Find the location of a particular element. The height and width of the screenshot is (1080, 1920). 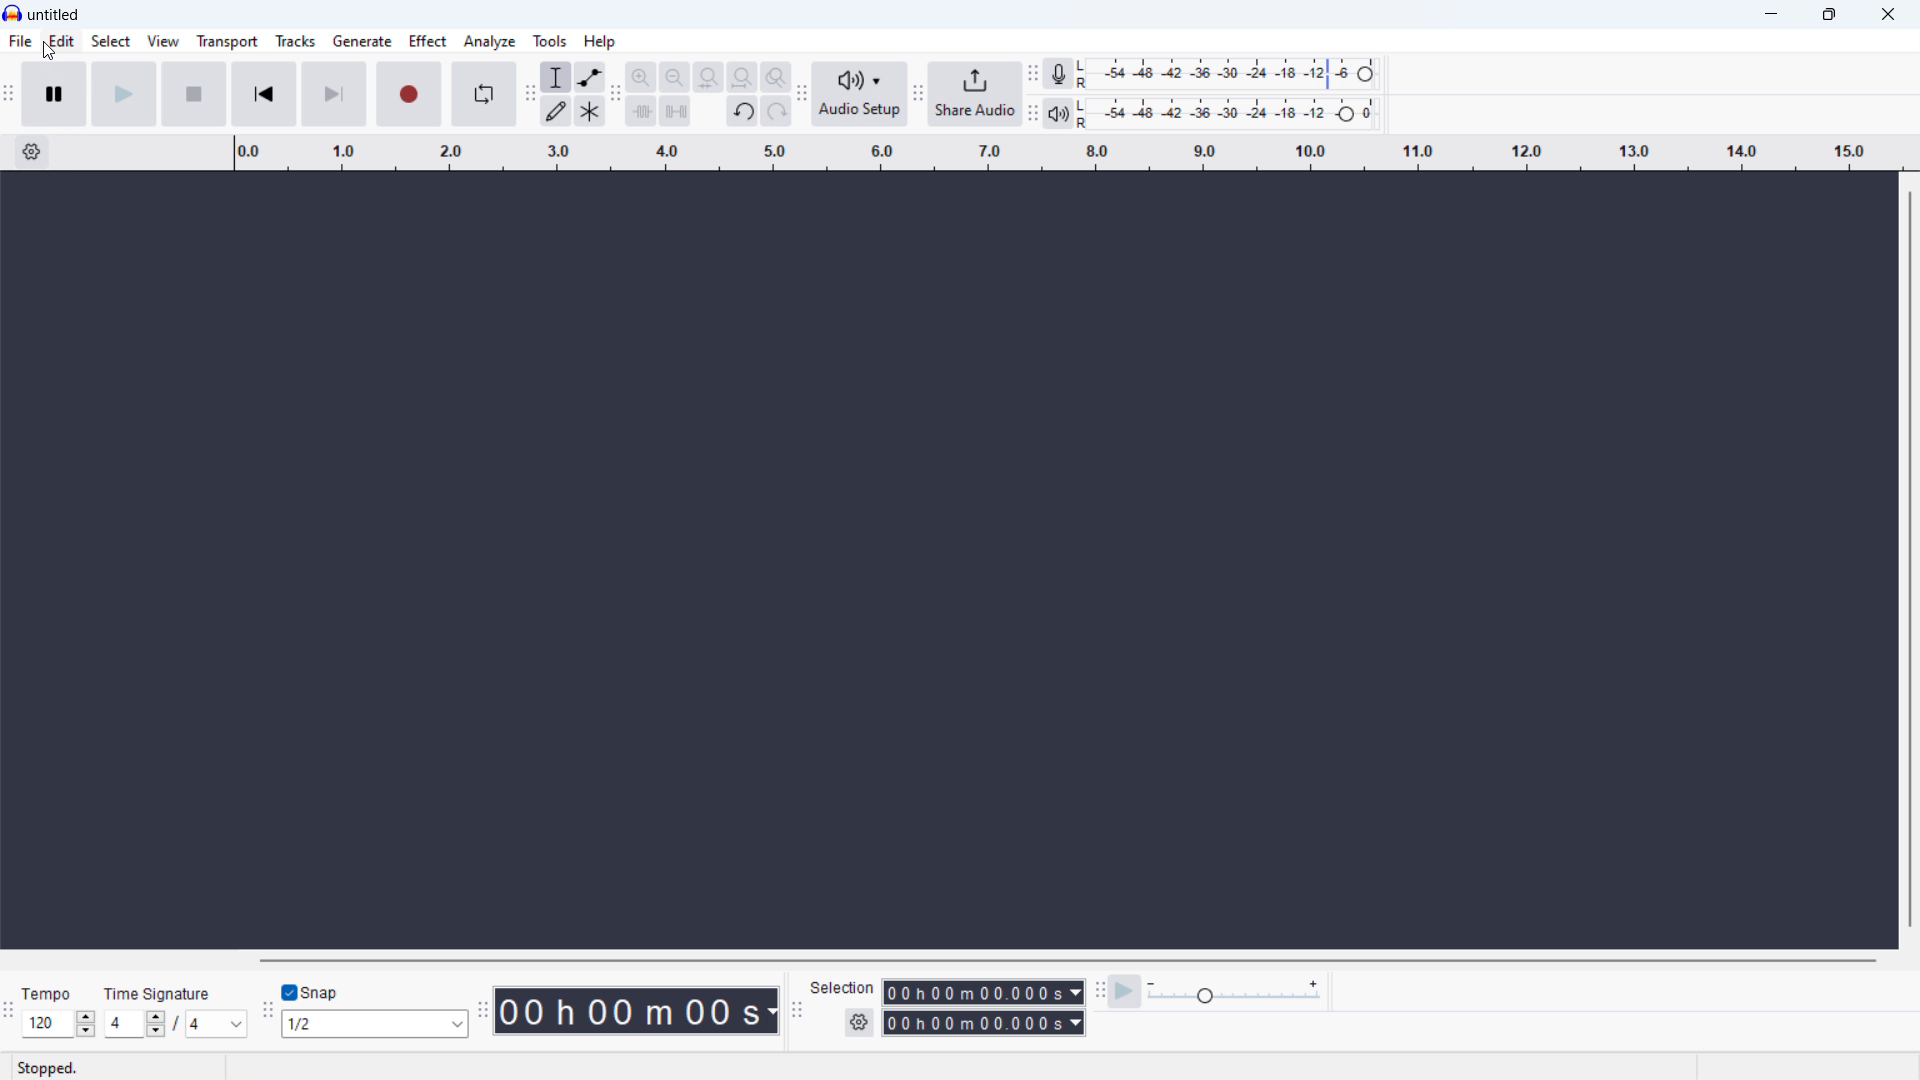

set time signature is located at coordinates (173, 1024).